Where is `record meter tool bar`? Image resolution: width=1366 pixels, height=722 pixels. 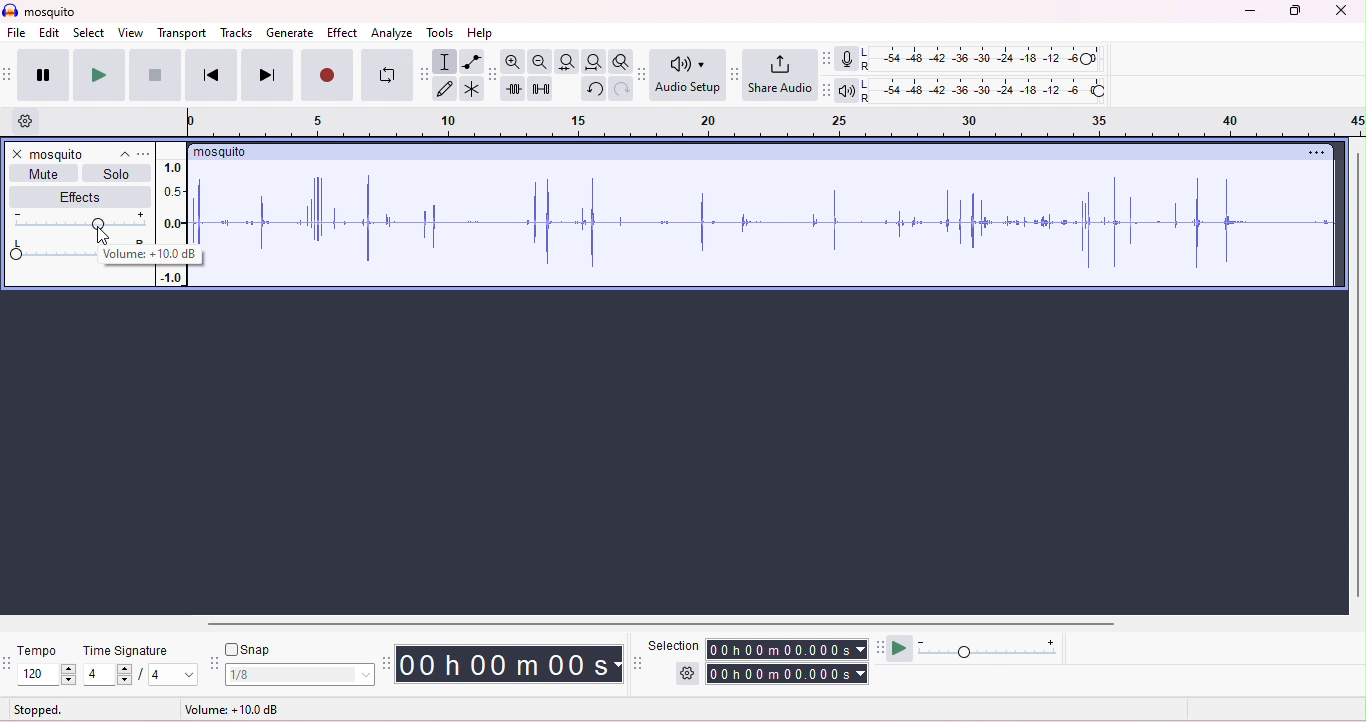
record meter tool bar is located at coordinates (830, 59).